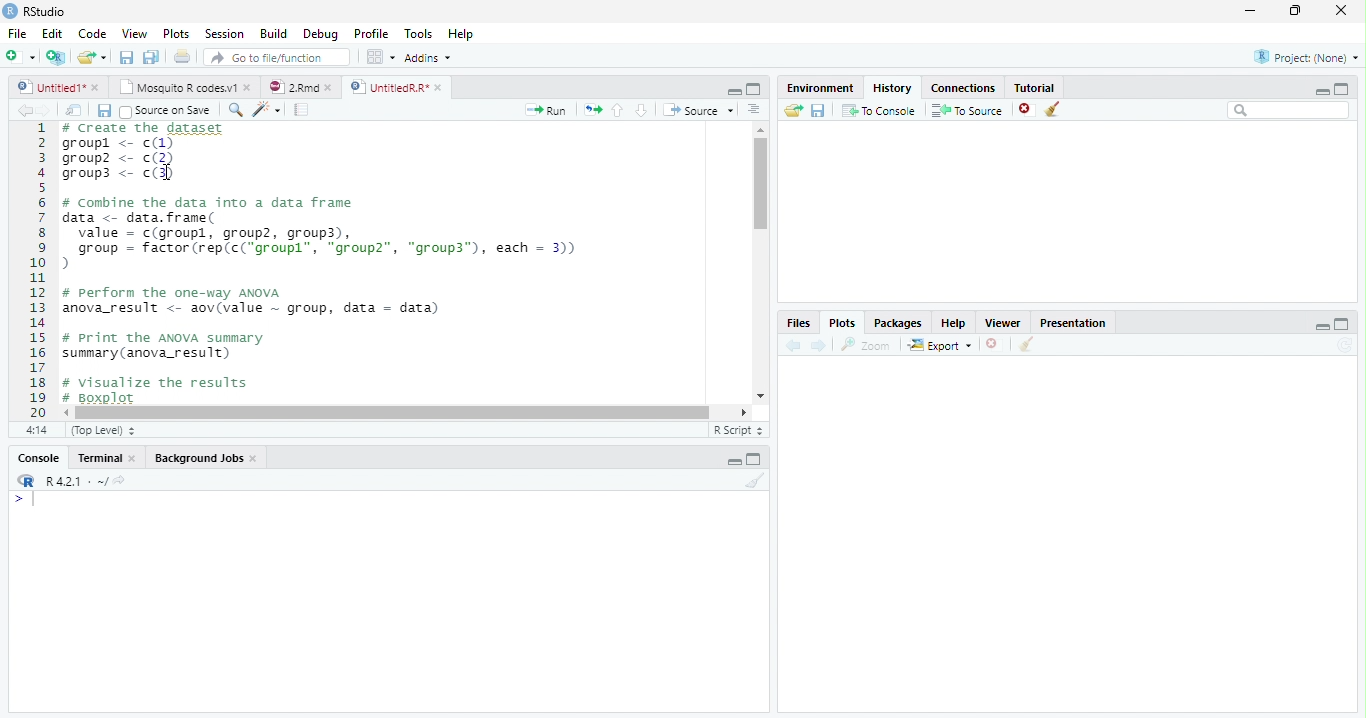 This screenshot has width=1366, height=718. I want to click on Source, so click(700, 111).